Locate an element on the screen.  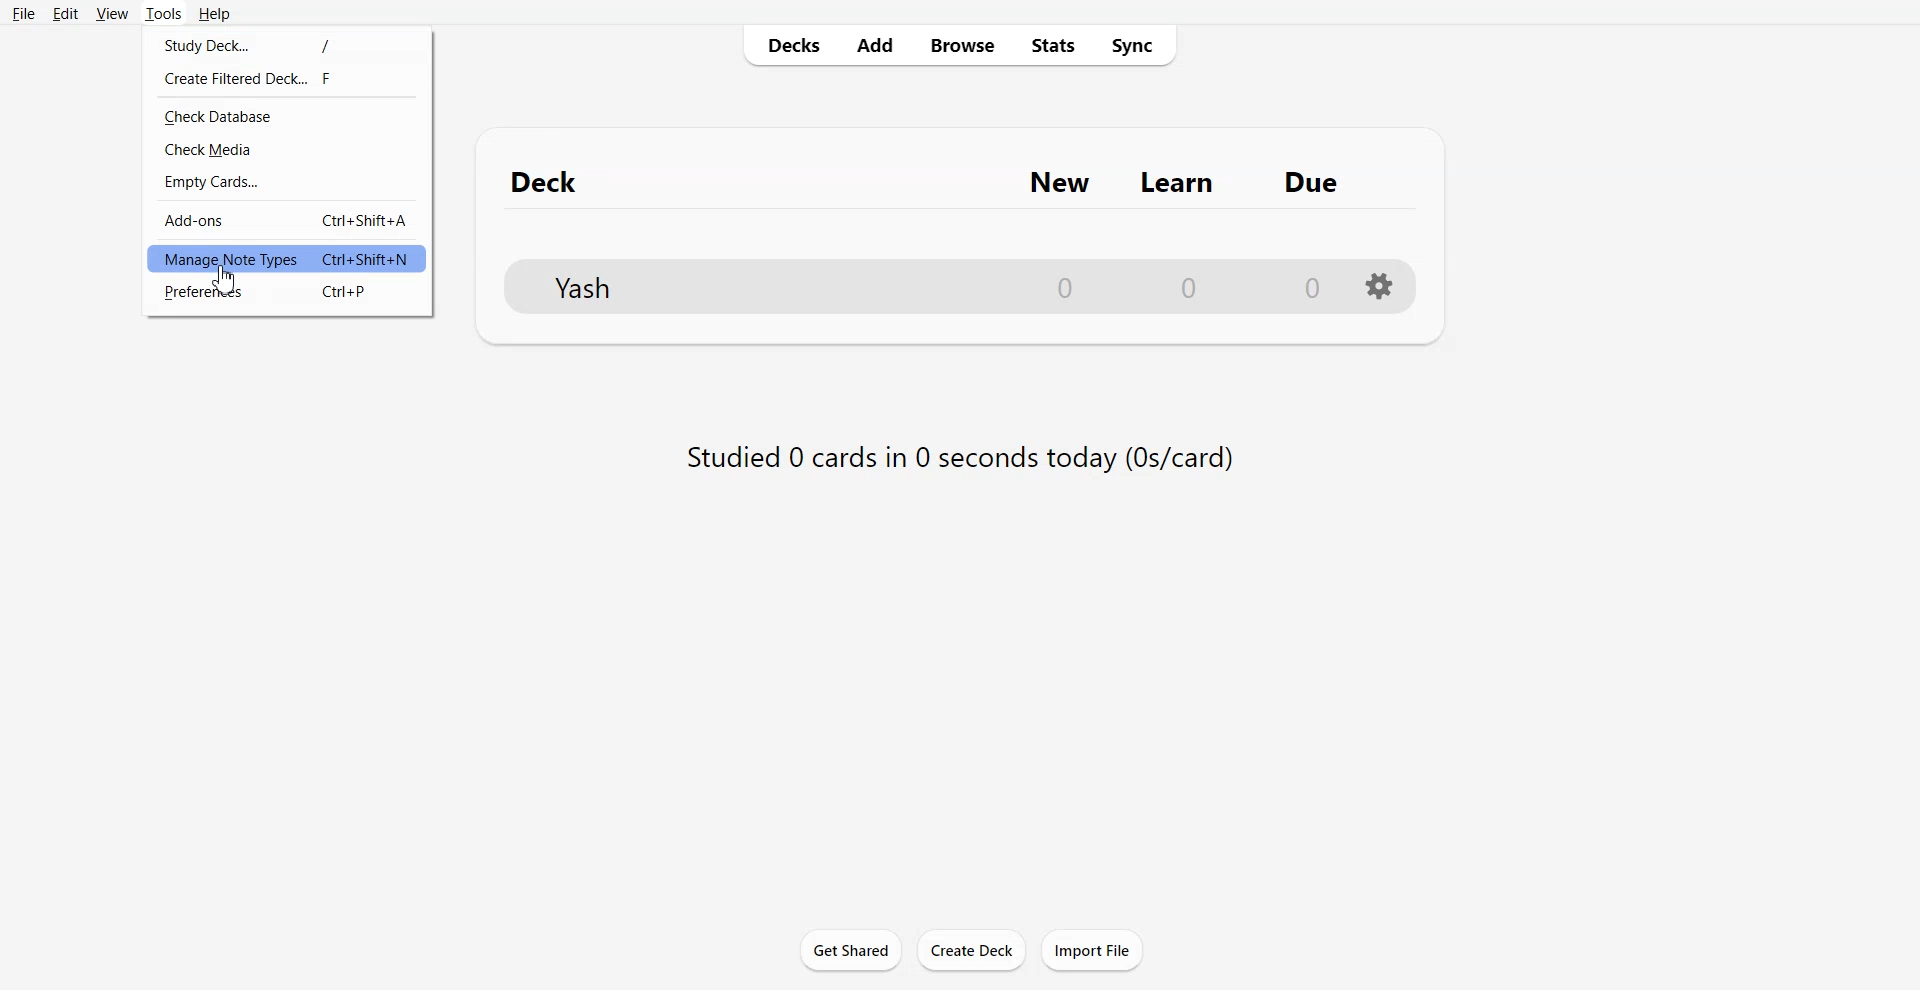
Sync is located at coordinates (1136, 44).